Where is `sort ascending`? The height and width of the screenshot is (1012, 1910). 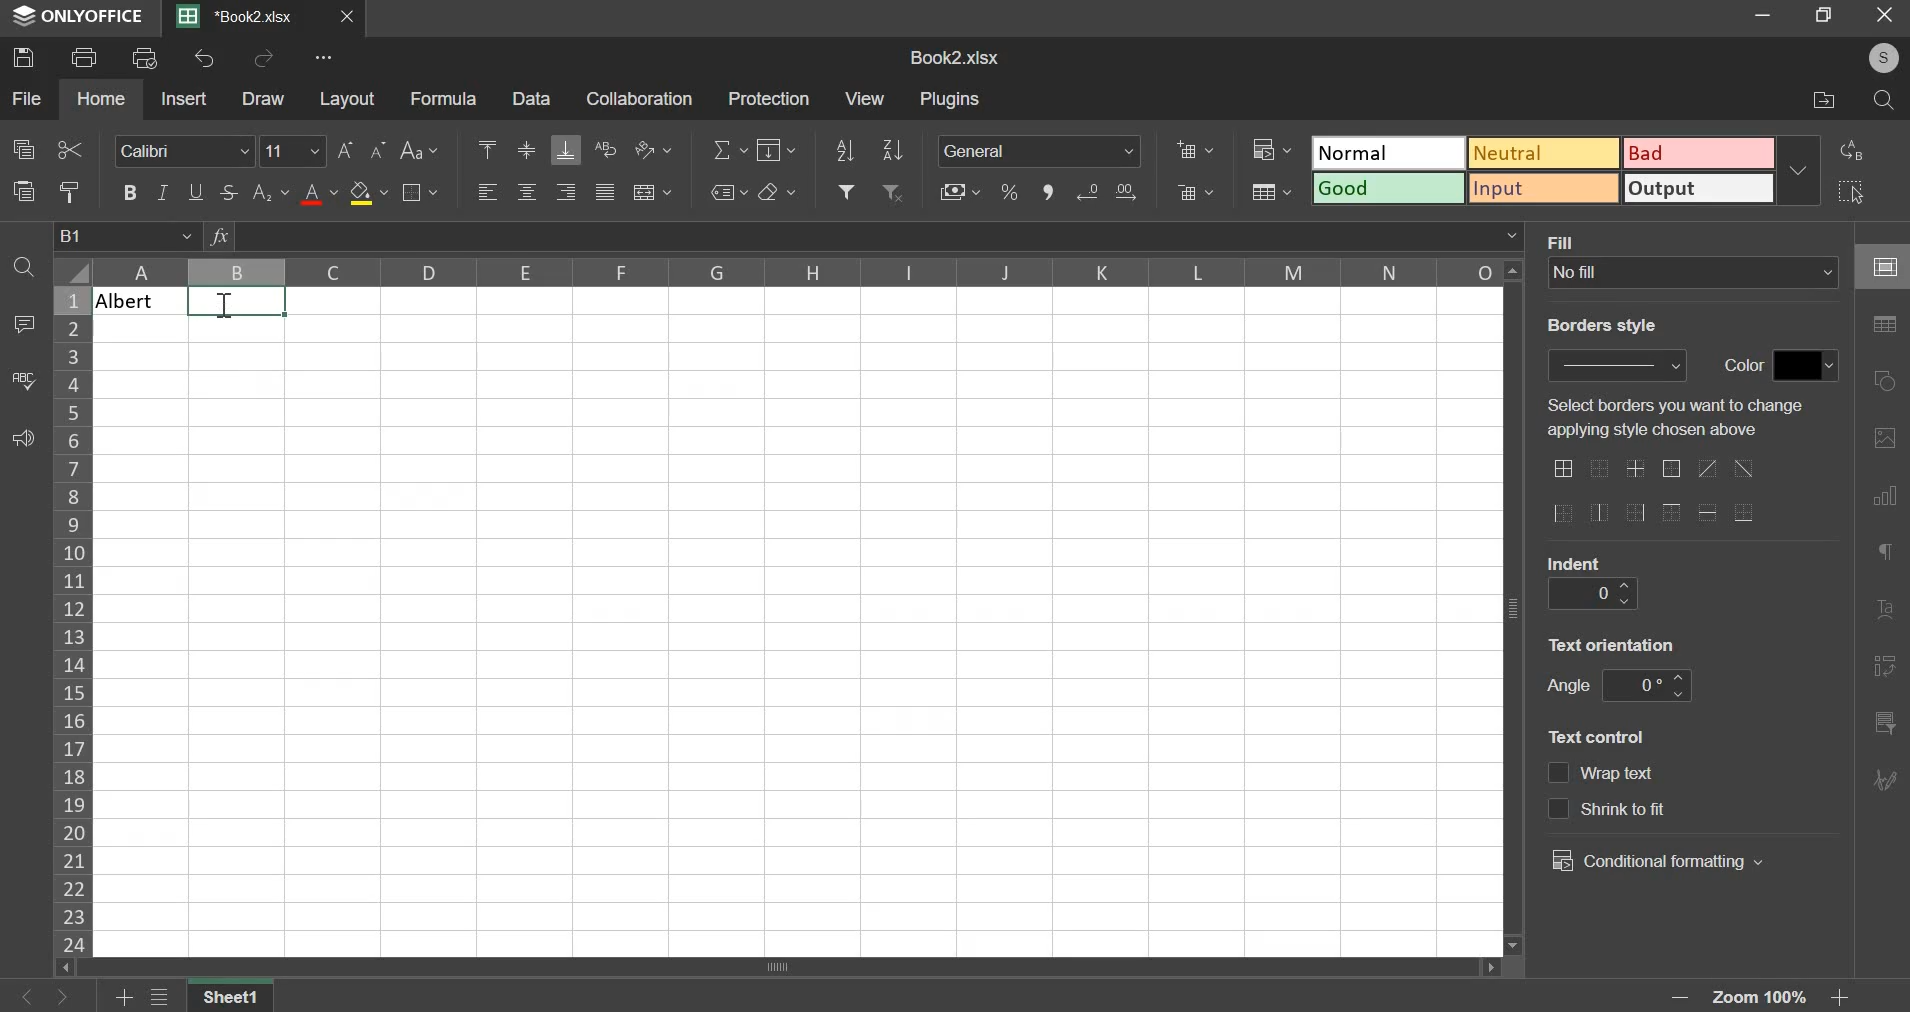
sort ascending is located at coordinates (845, 150).